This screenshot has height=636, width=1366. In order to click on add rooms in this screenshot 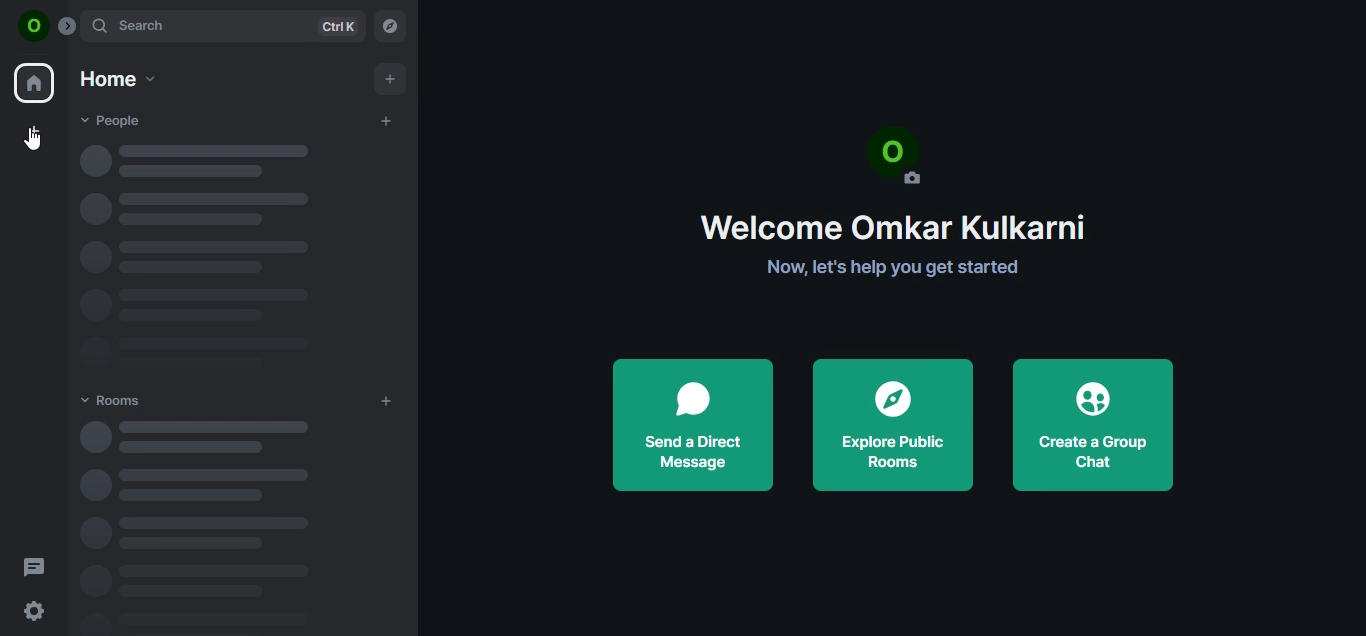, I will do `click(388, 401)`.